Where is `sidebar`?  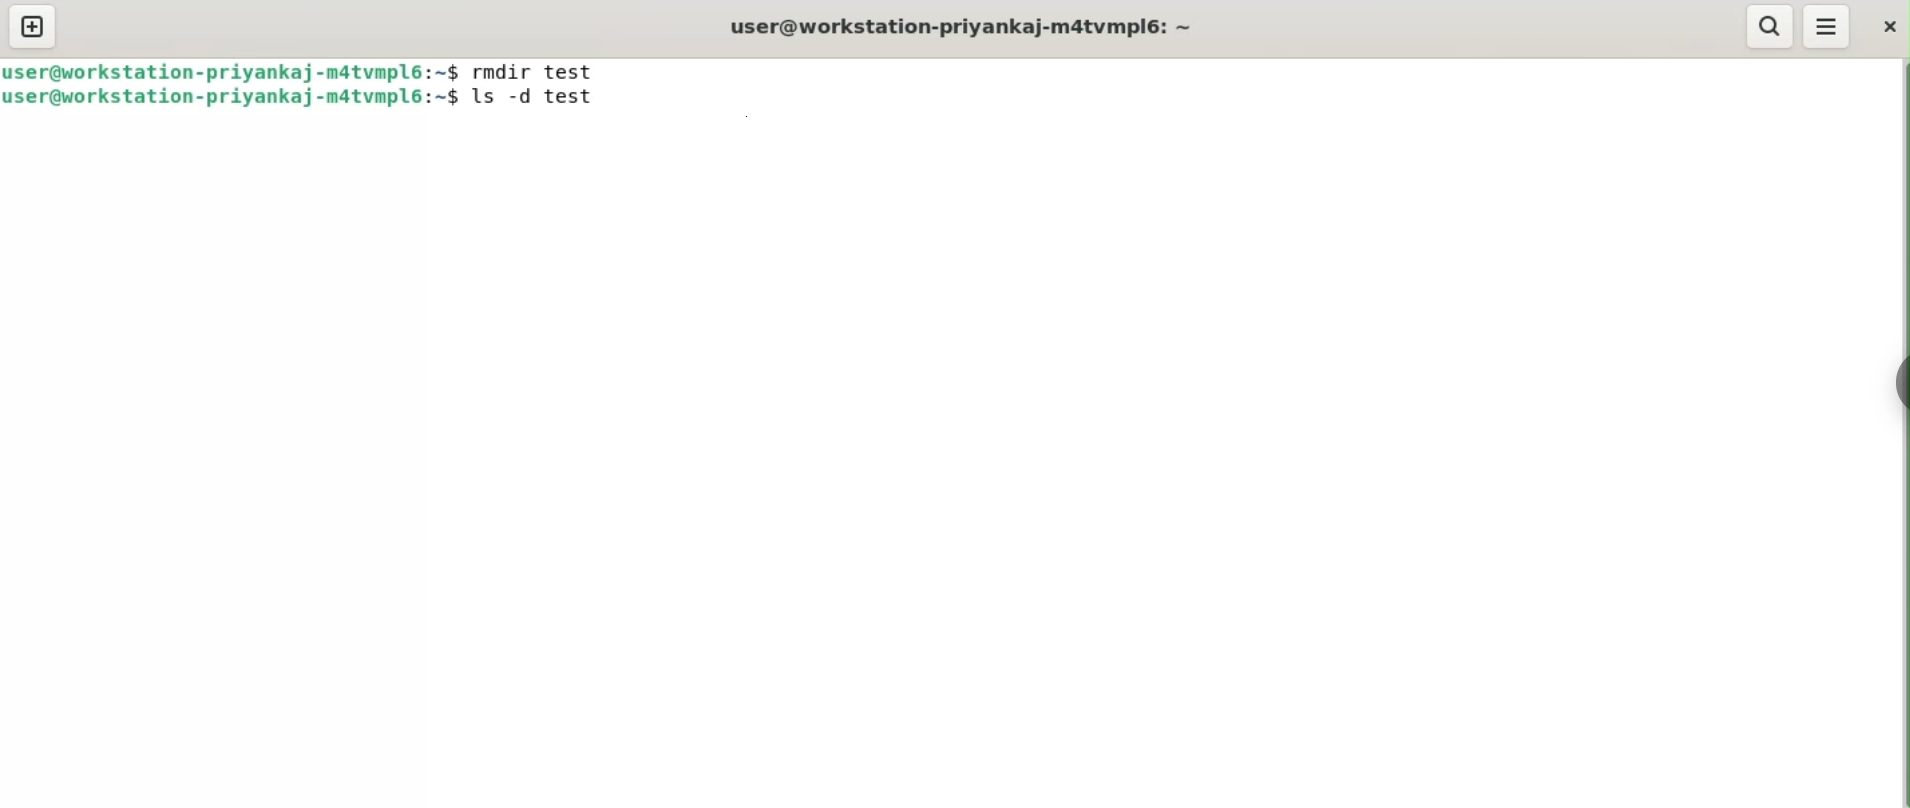
sidebar is located at coordinates (1898, 388).